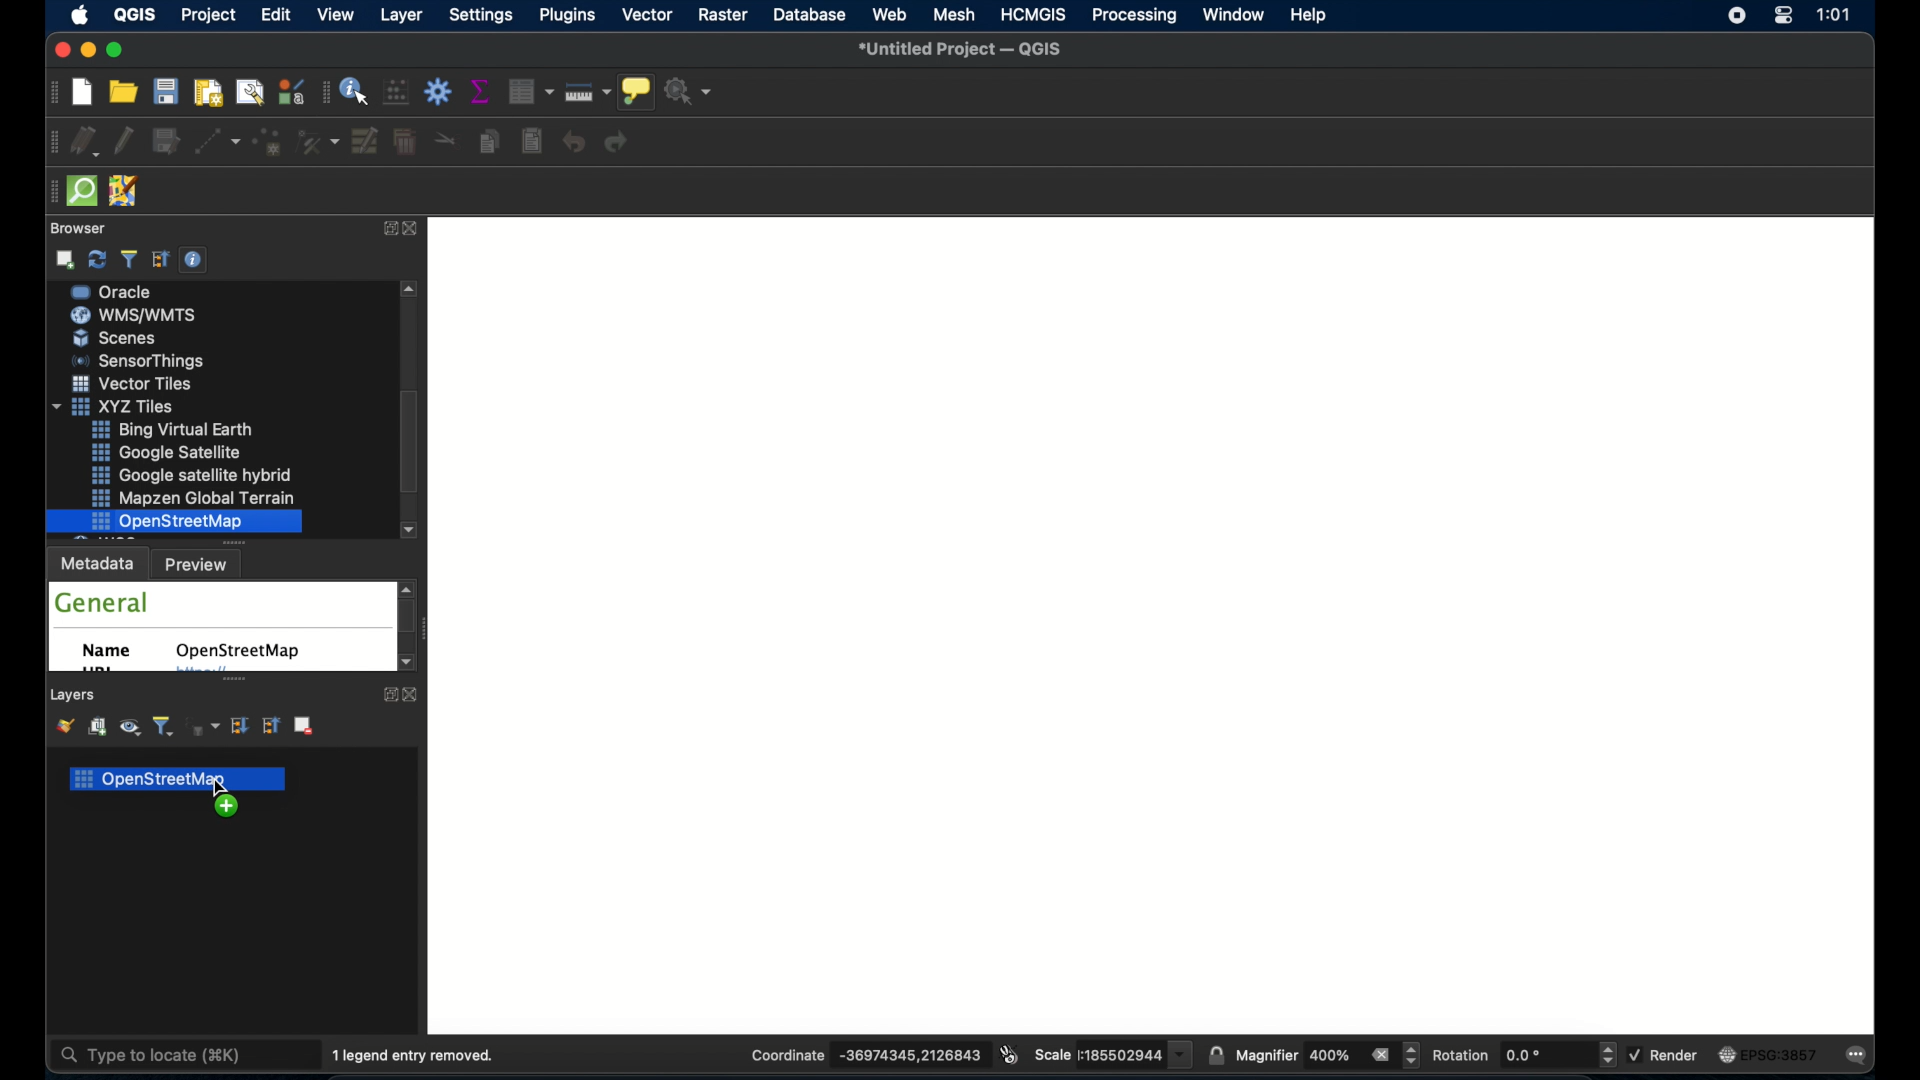 The image size is (1920, 1080). I want to click on style manager, so click(291, 93).